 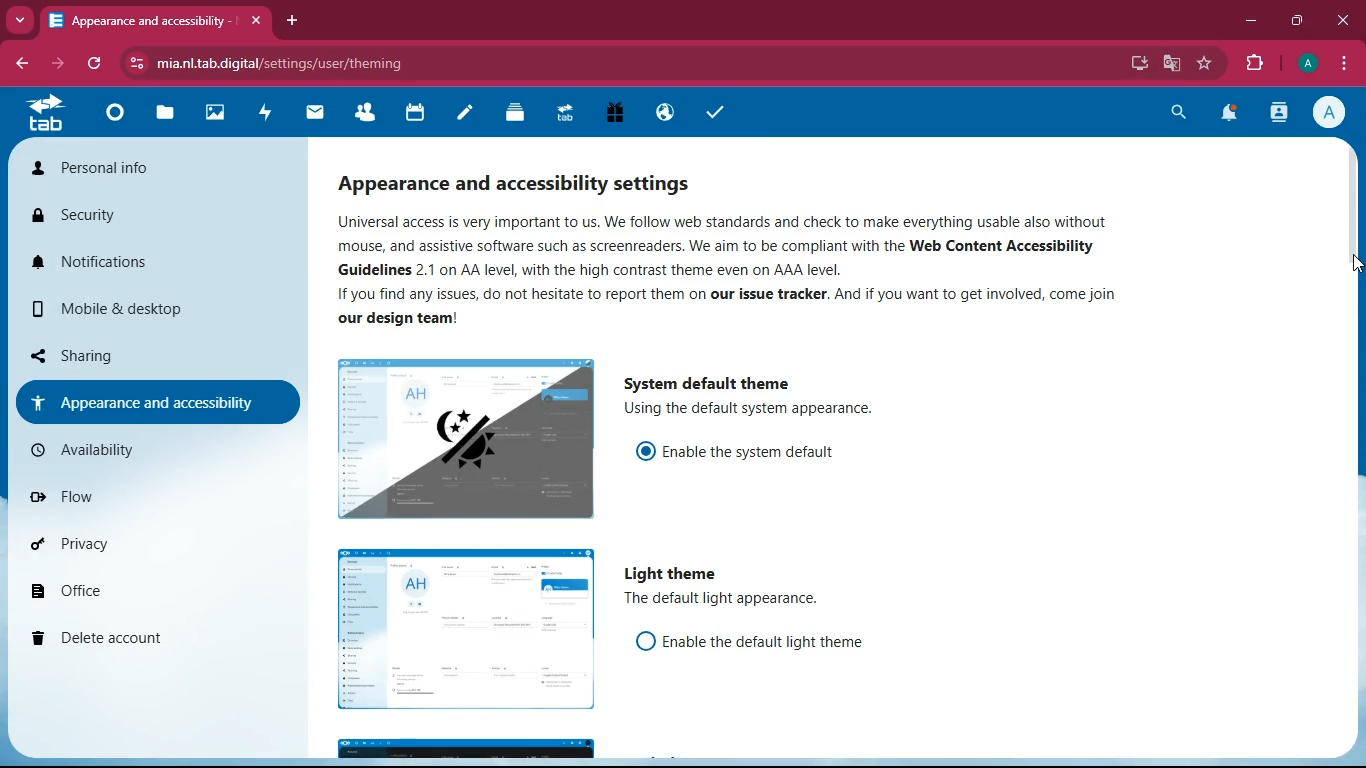 What do you see at coordinates (1344, 21) in the screenshot?
I see `close` at bounding box center [1344, 21].